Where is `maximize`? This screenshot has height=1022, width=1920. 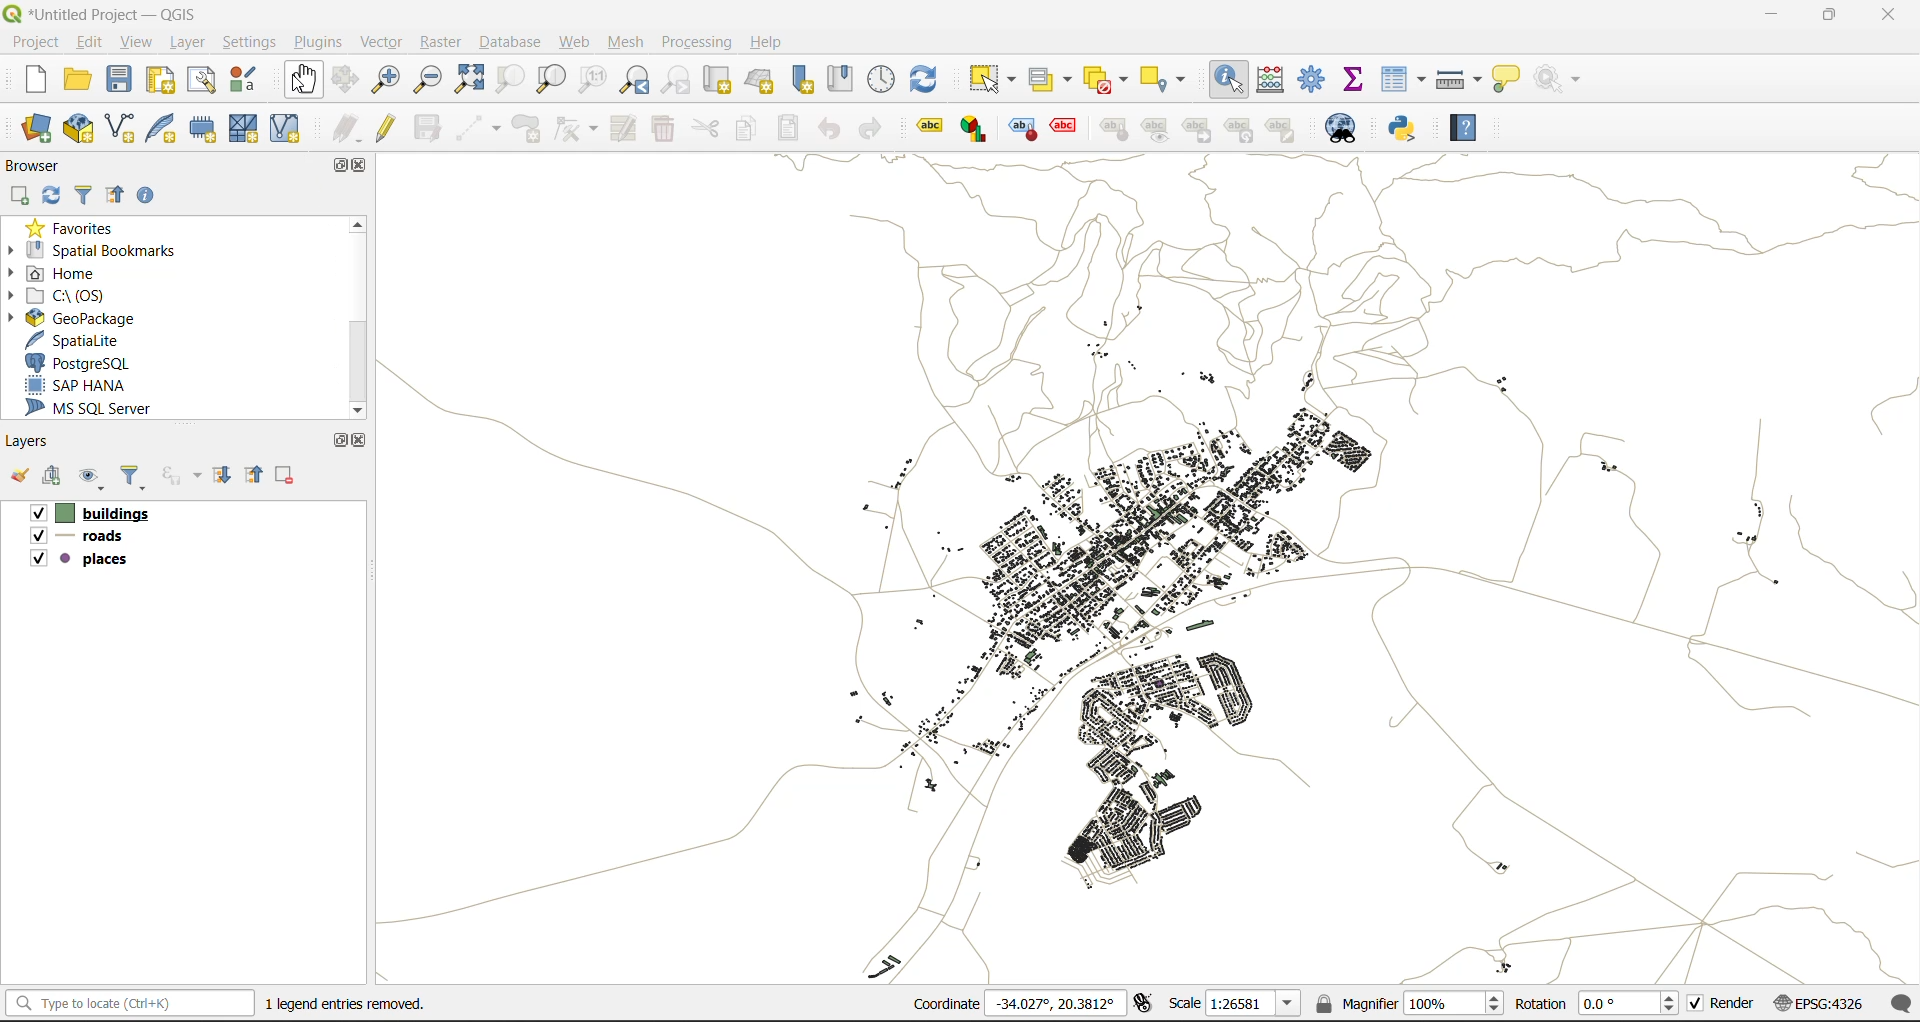
maximize is located at coordinates (334, 443).